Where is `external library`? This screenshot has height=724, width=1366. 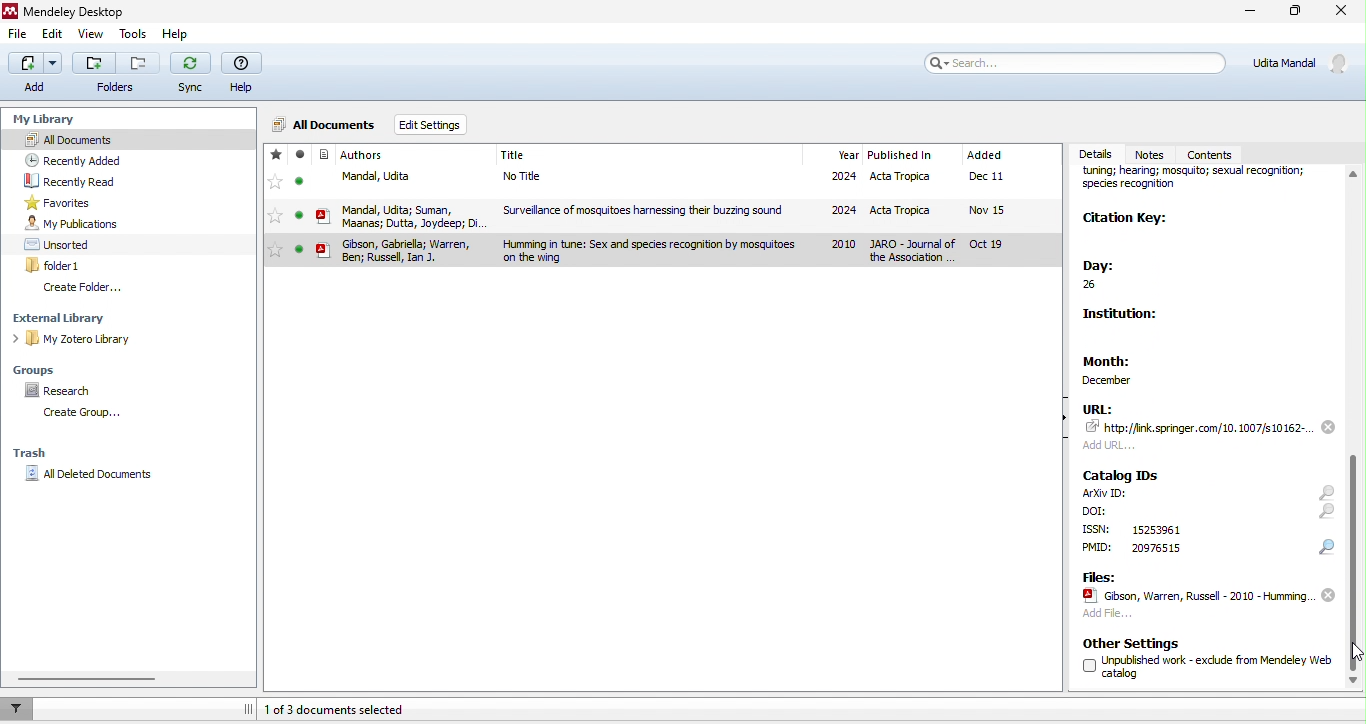 external library is located at coordinates (69, 318).